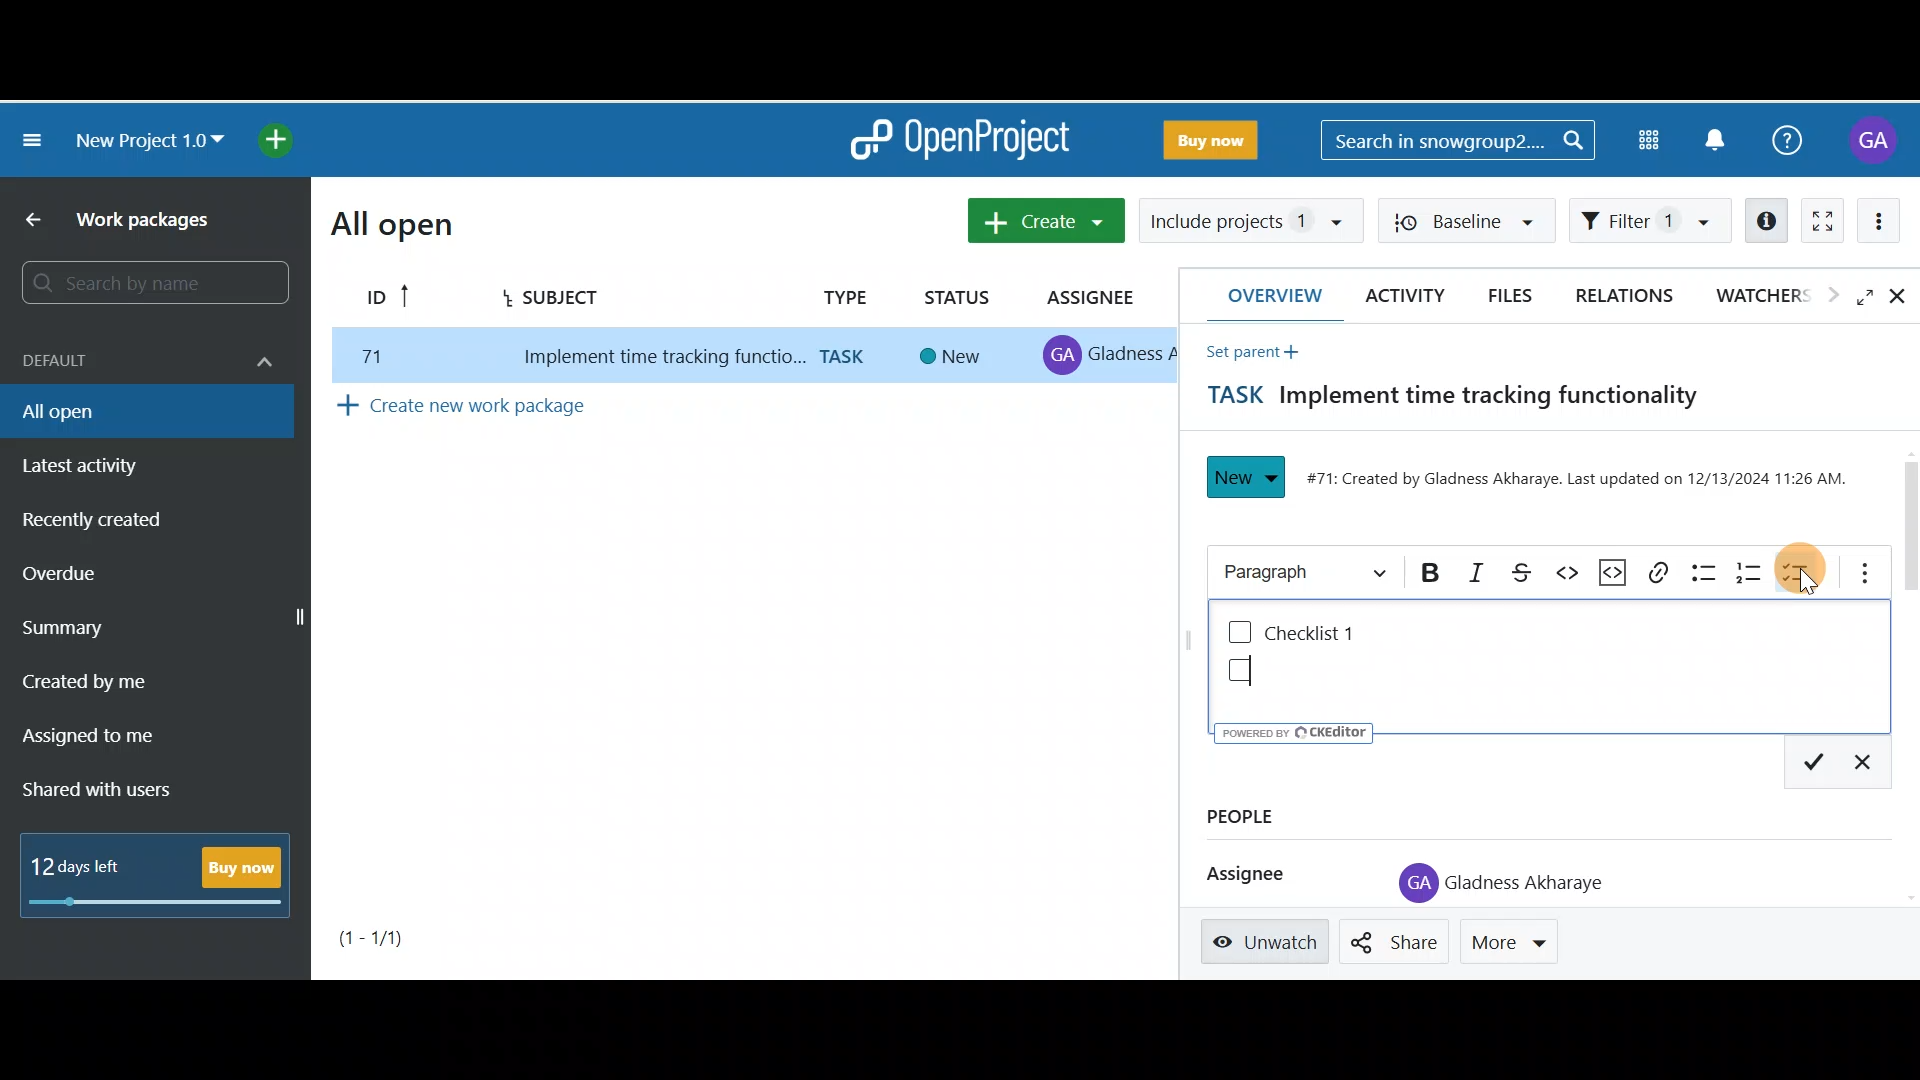 Image resolution: width=1920 pixels, height=1080 pixels. Describe the element at coordinates (1901, 298) in the screenshot. I see `Close details view` at that location.